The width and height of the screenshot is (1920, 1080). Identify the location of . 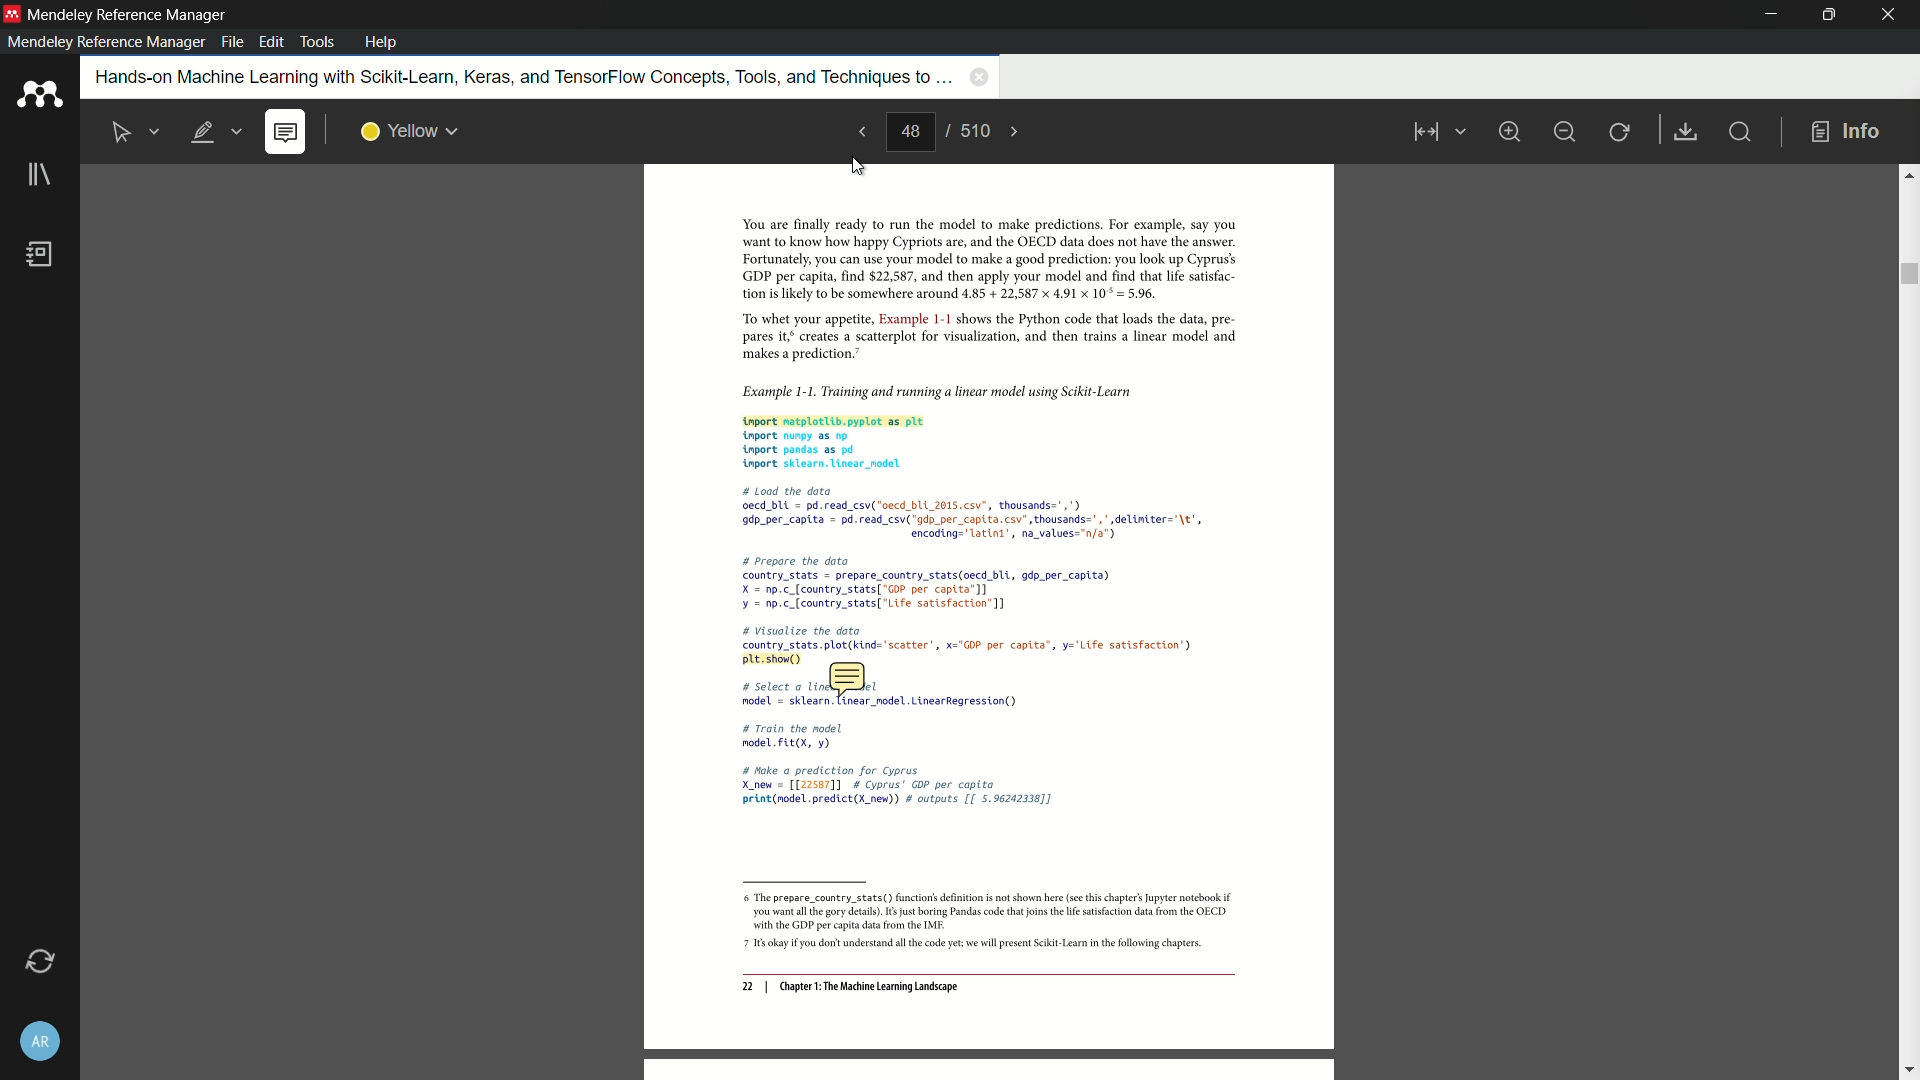
(902, 757).